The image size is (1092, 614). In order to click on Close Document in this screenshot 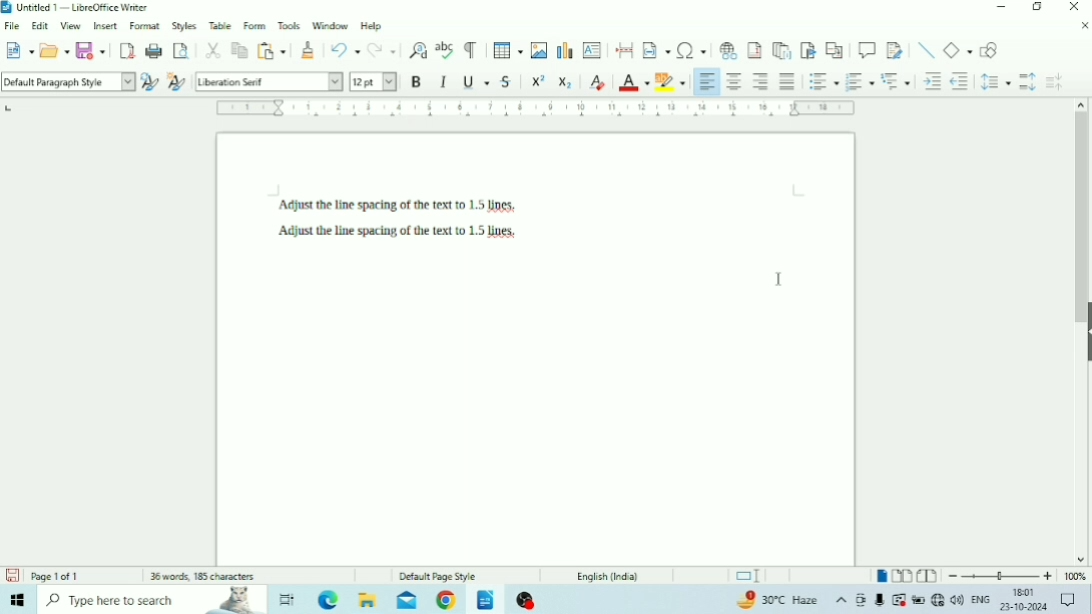, I will do `click(1083, 26)`.